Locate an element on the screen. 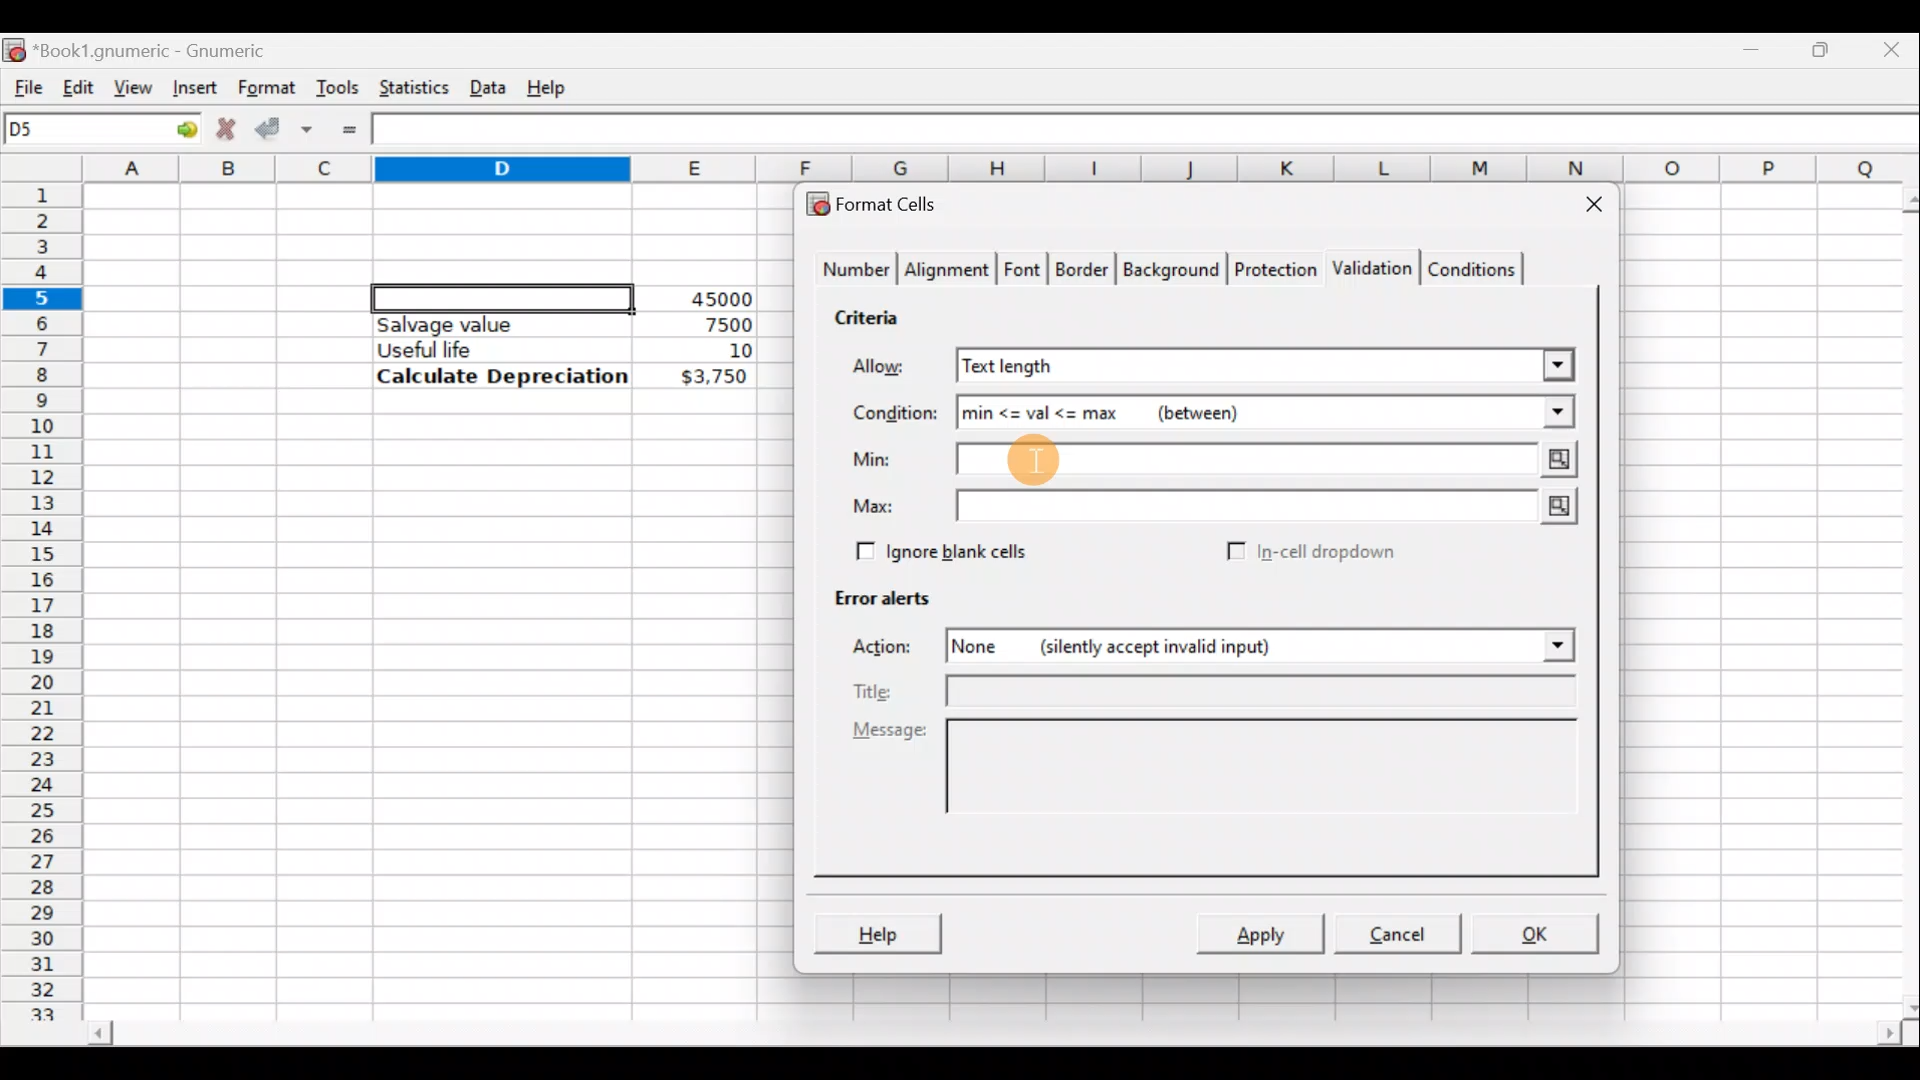 This screenshot has width=1920, height=1080. Scroll bar is located at coordinates (991, 1036).